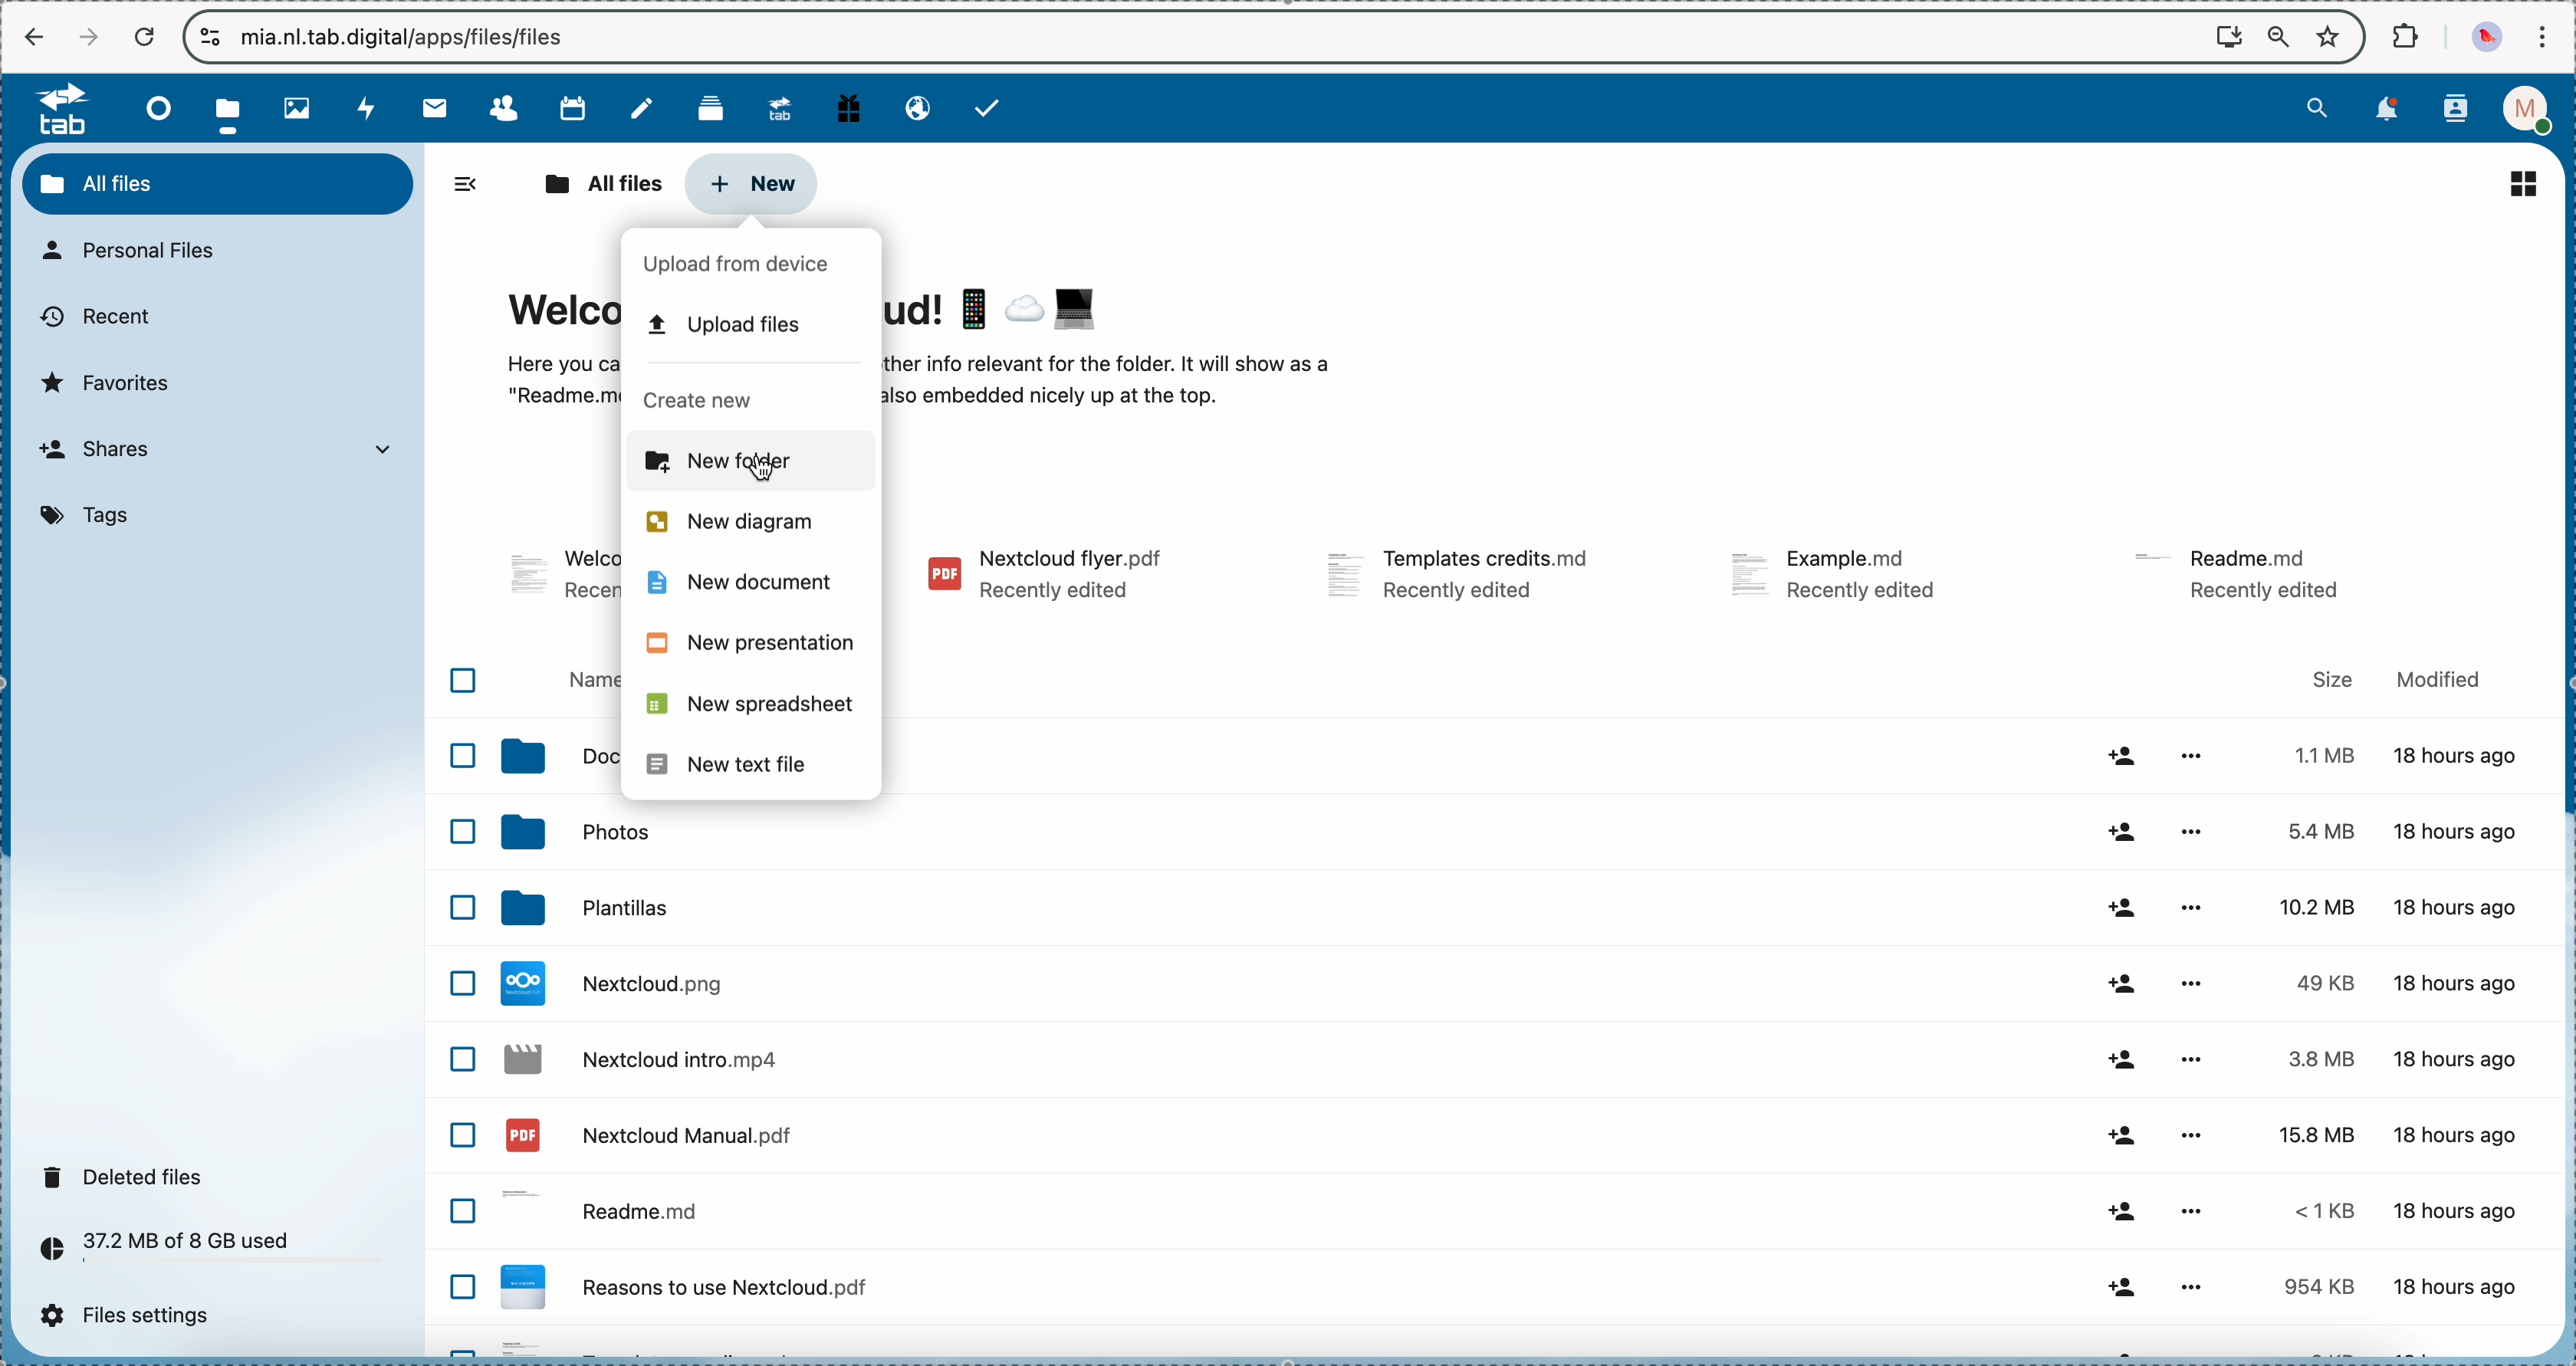  I want to click on click on new, so click(749, 184).